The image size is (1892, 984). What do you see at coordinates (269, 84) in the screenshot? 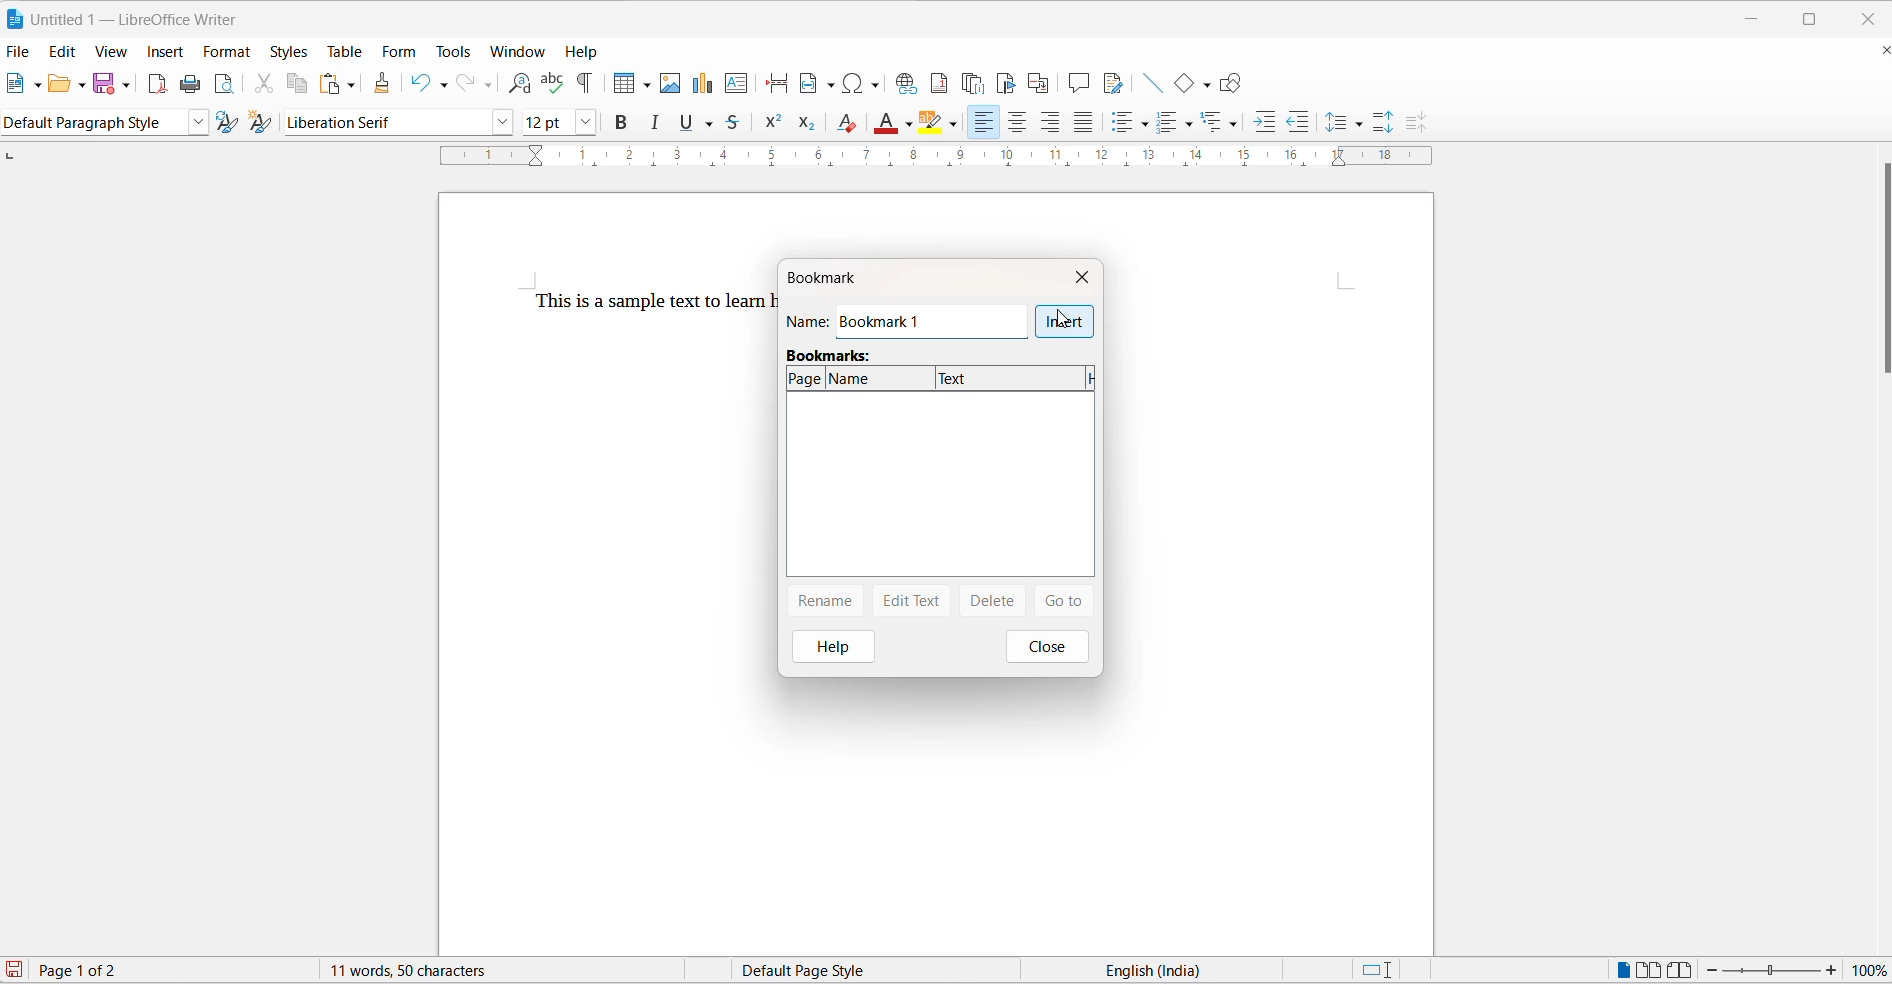
I see `cut` at bounding box center [269, 84].